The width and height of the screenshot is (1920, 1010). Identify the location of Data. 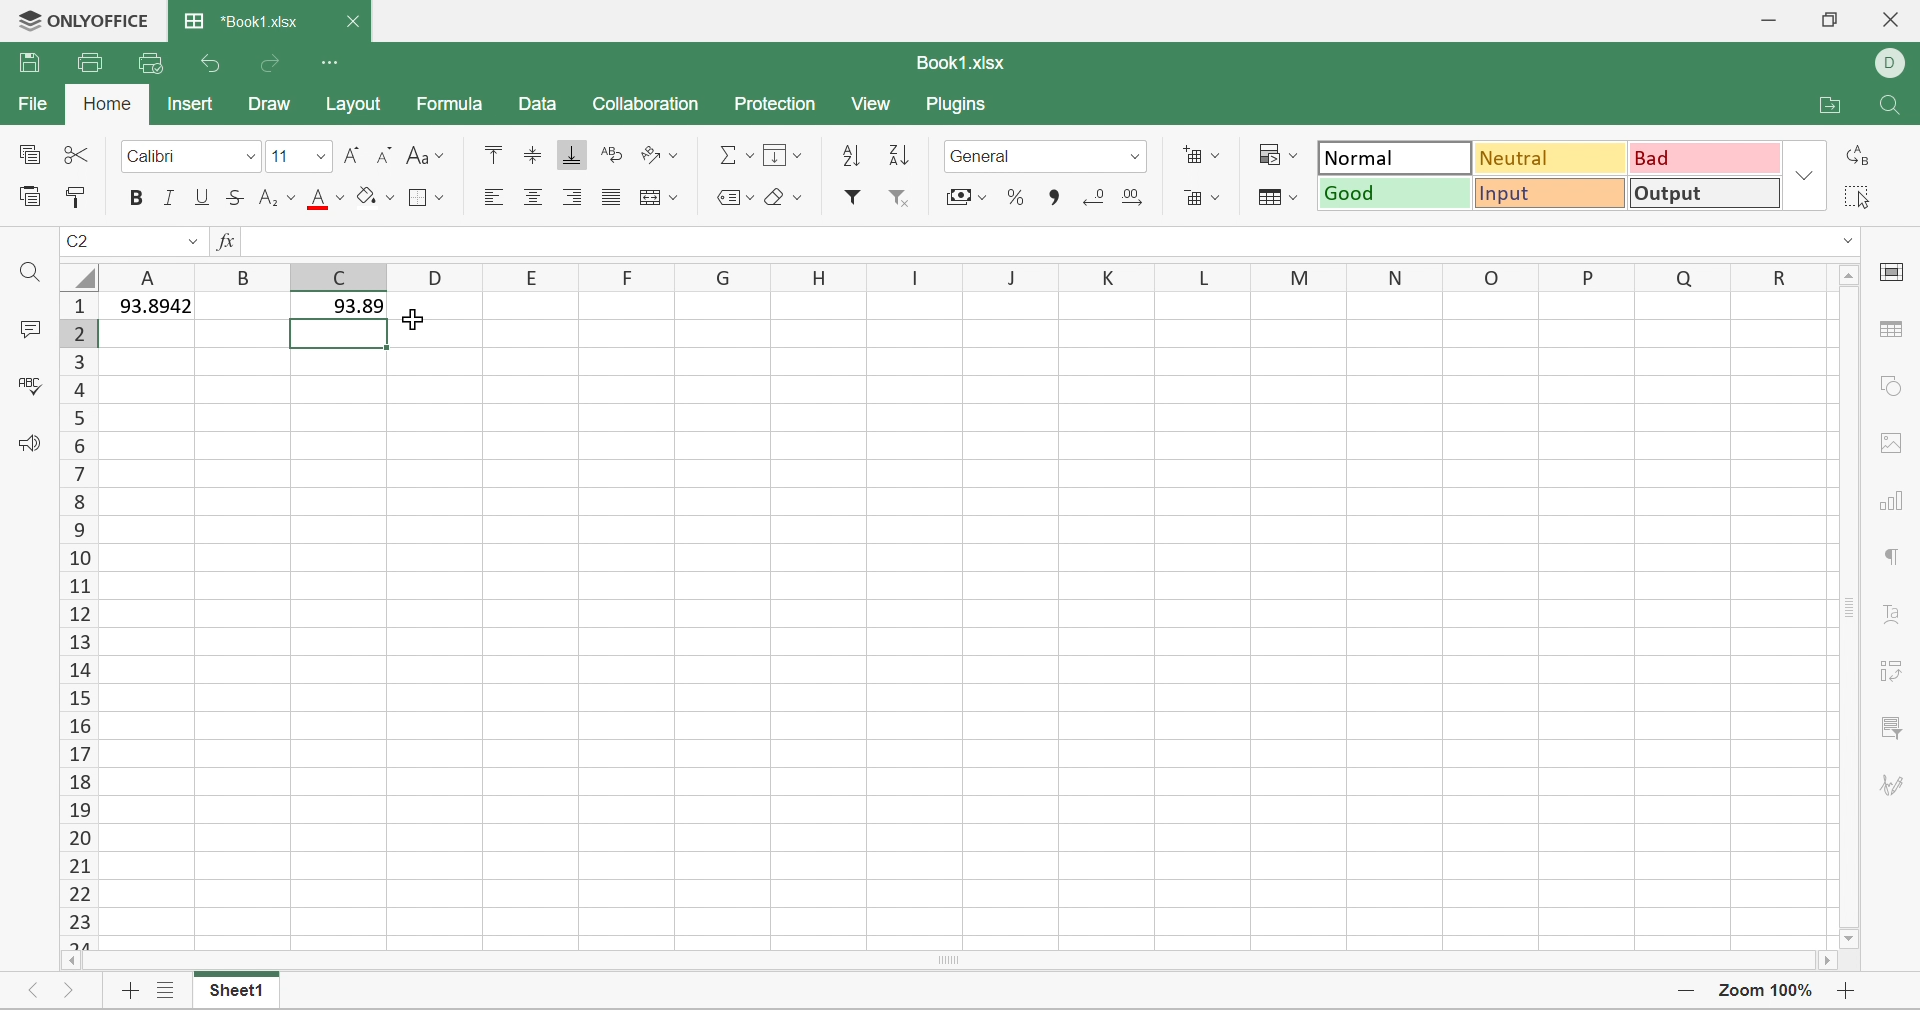
(532, 105).